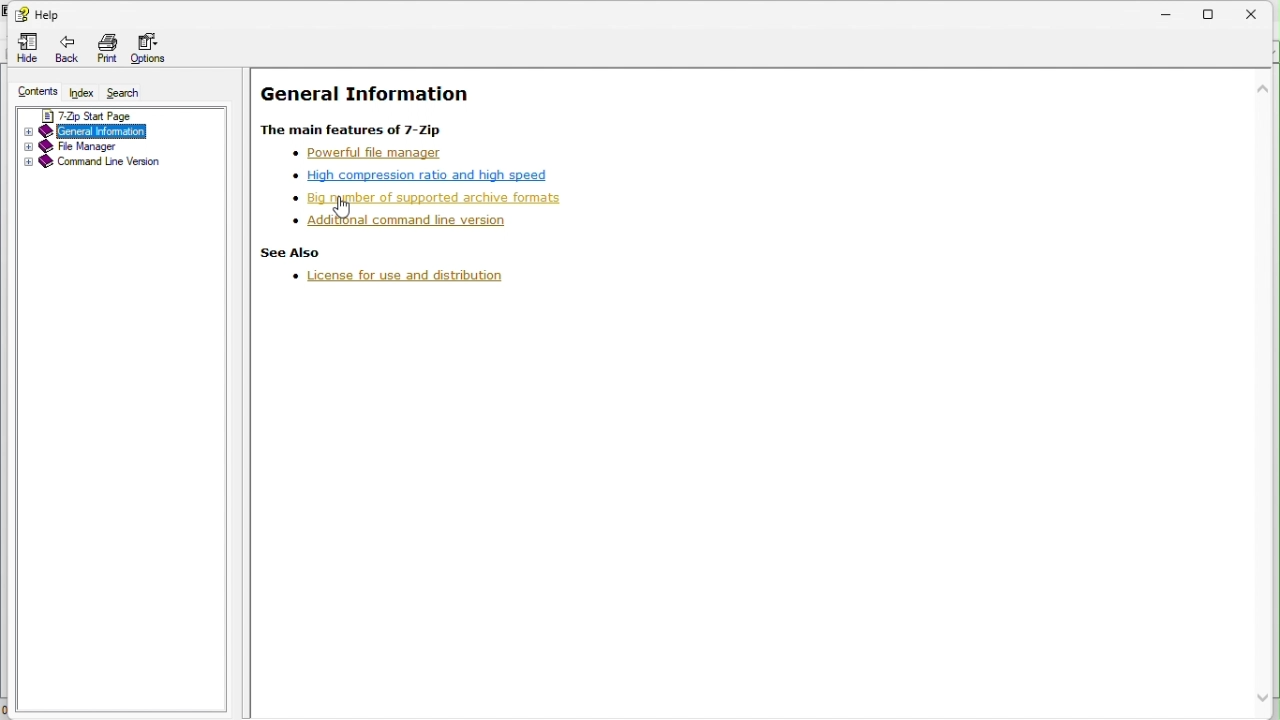  Describe the element at coordinates (41, 13) in the screenshot. I see `help` at that location.